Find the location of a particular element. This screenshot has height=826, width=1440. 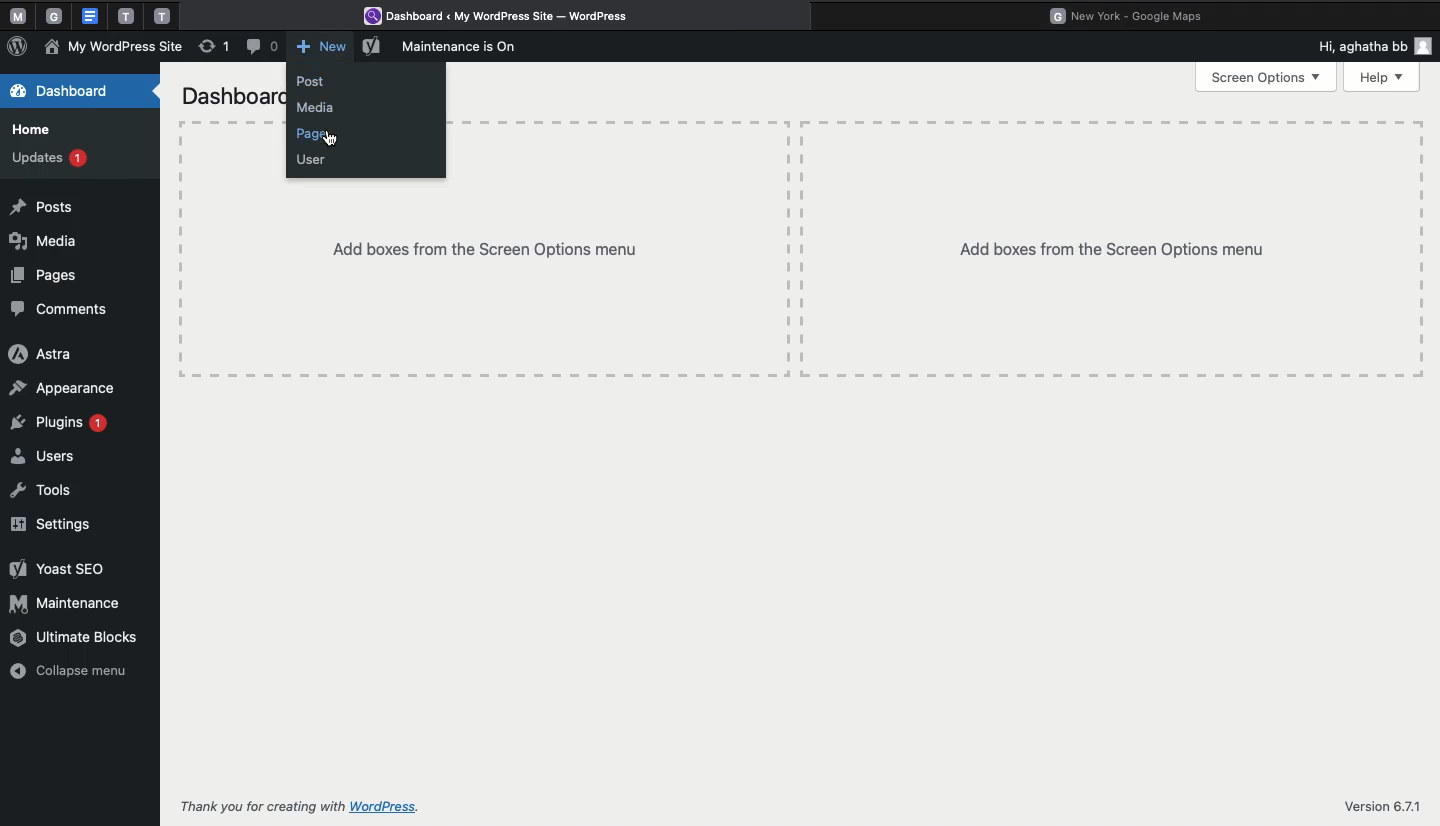

Dashboard is located at coordinates (227, 95).